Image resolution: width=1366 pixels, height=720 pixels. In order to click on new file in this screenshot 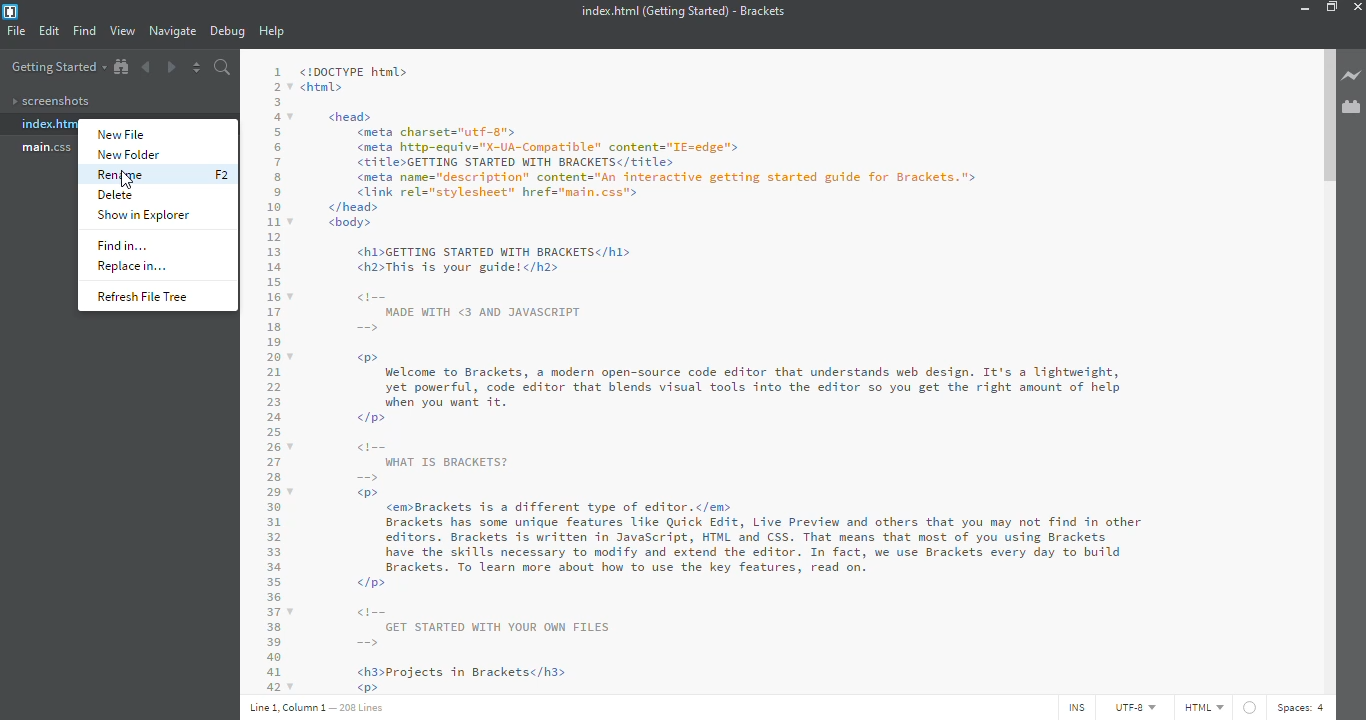, I will do `click(128, 135)`.